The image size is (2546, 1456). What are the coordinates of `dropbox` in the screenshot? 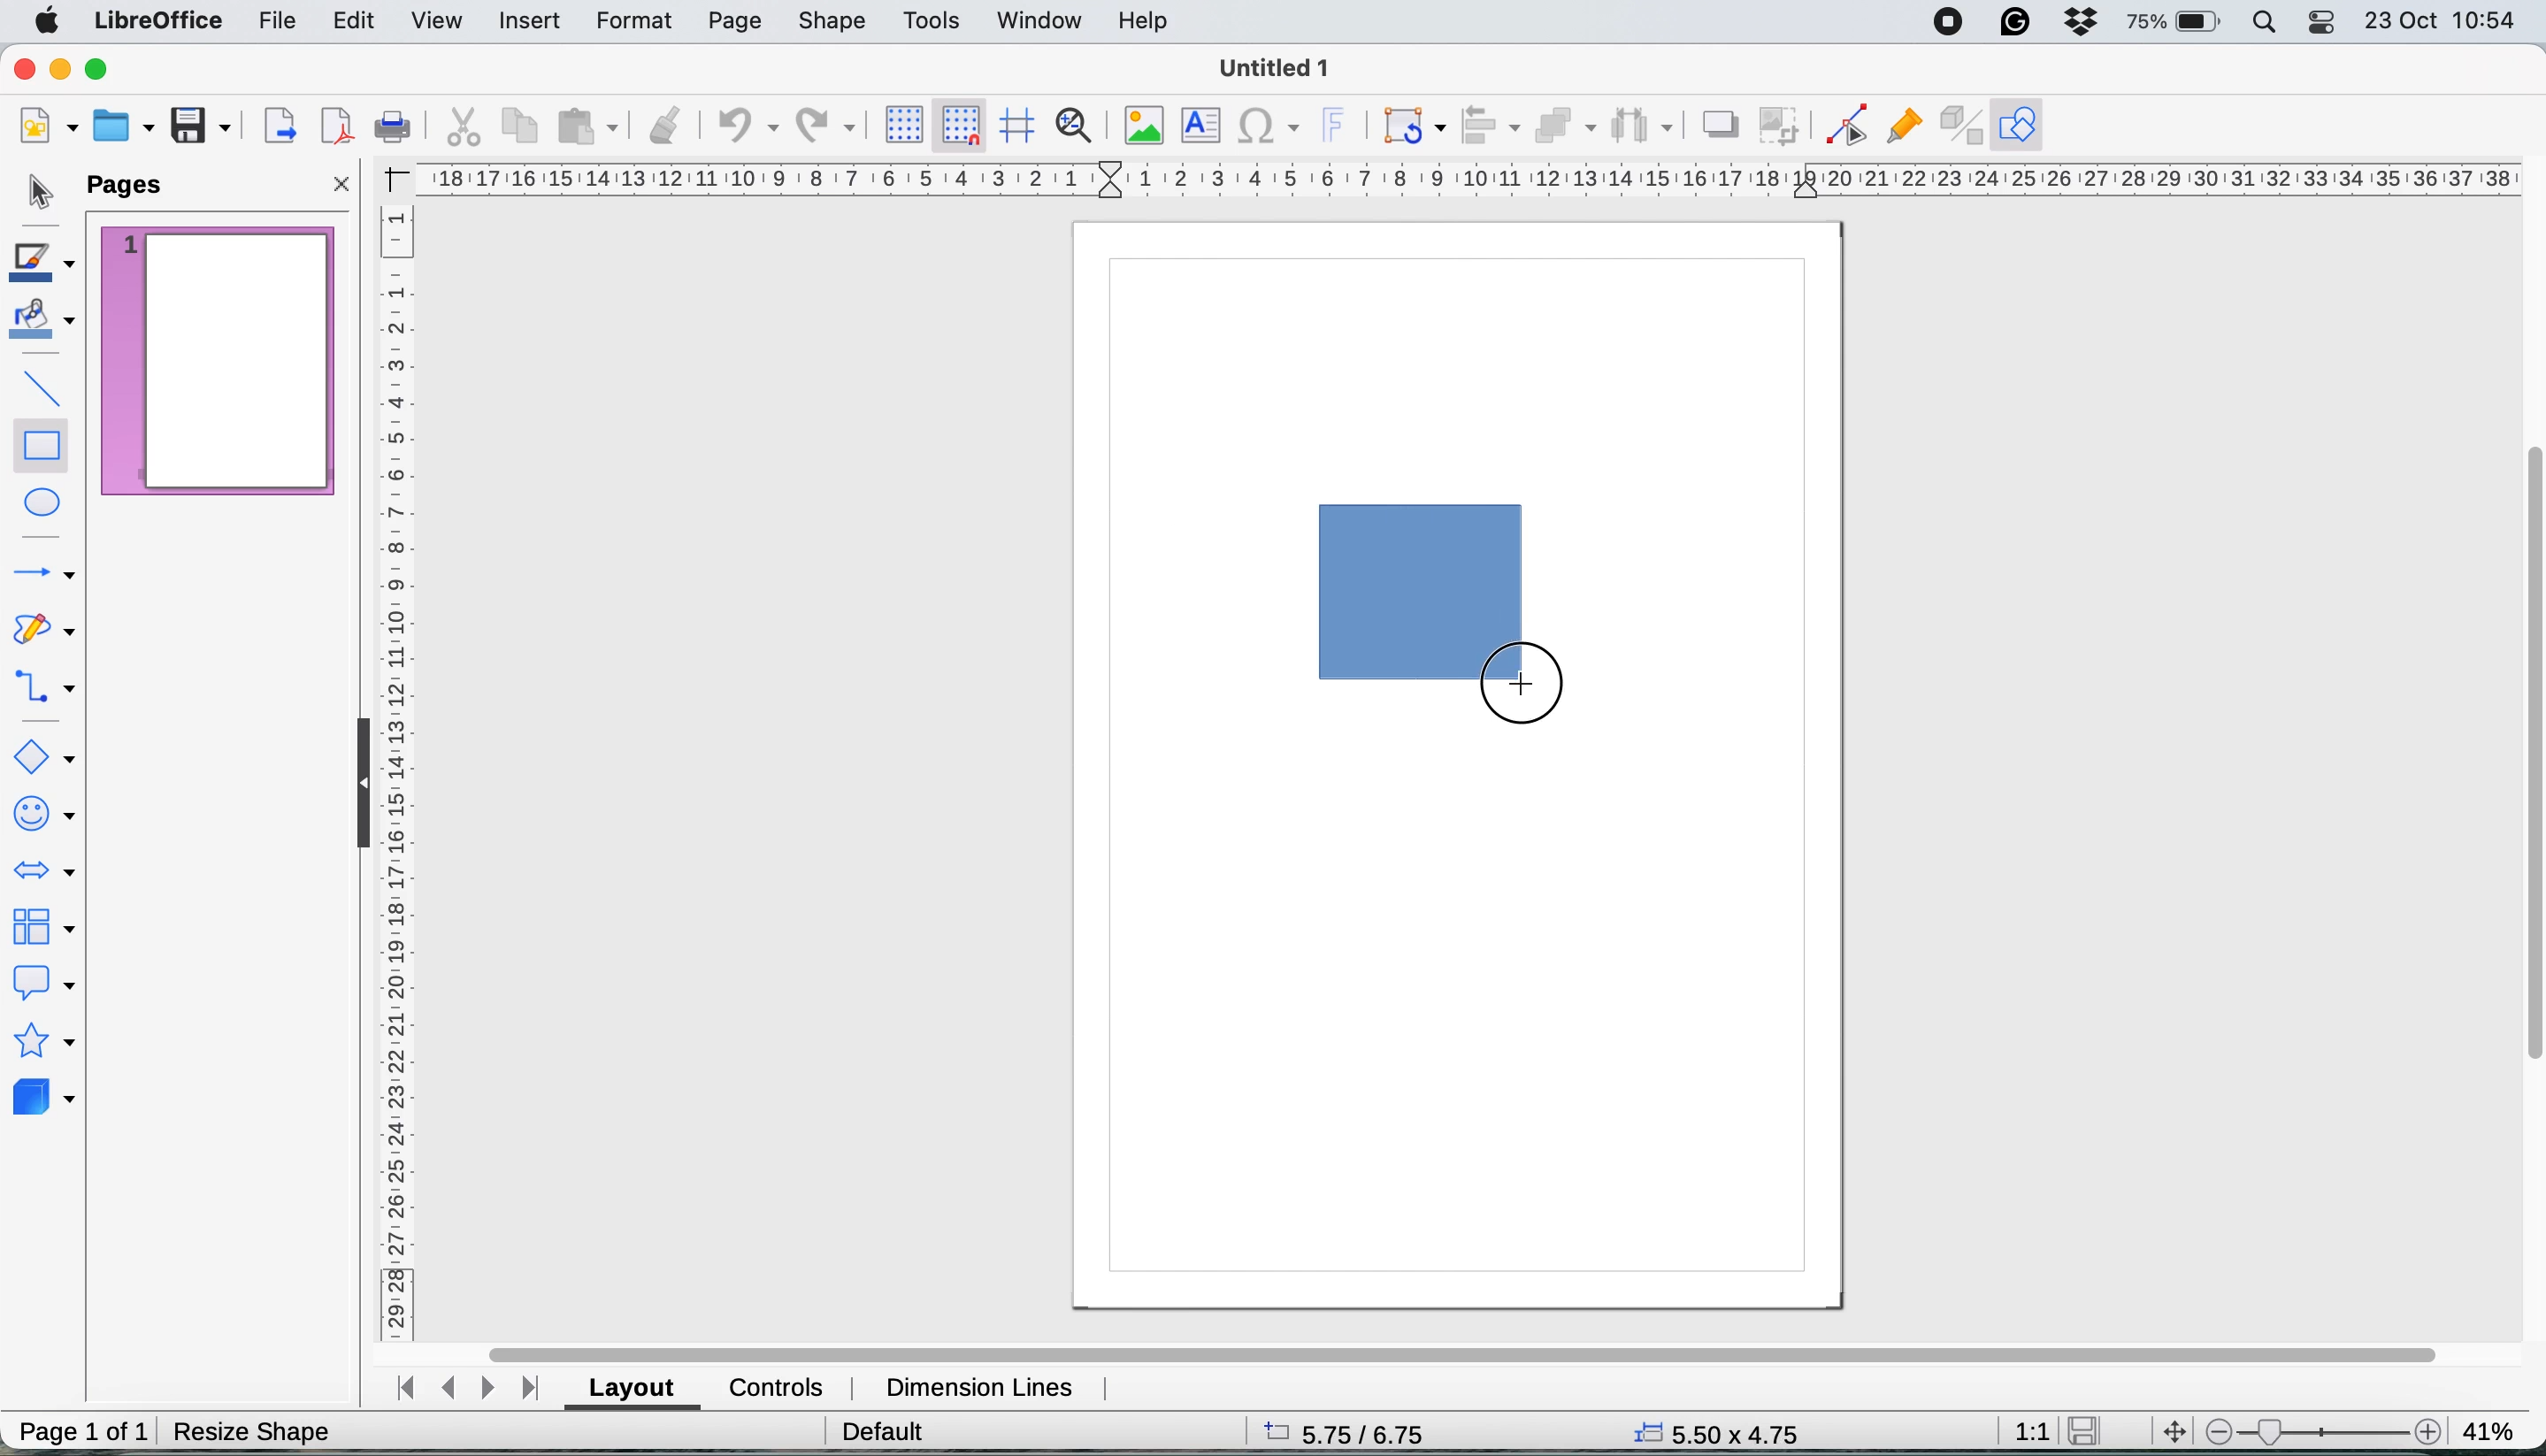 It's located at (2079, 21).